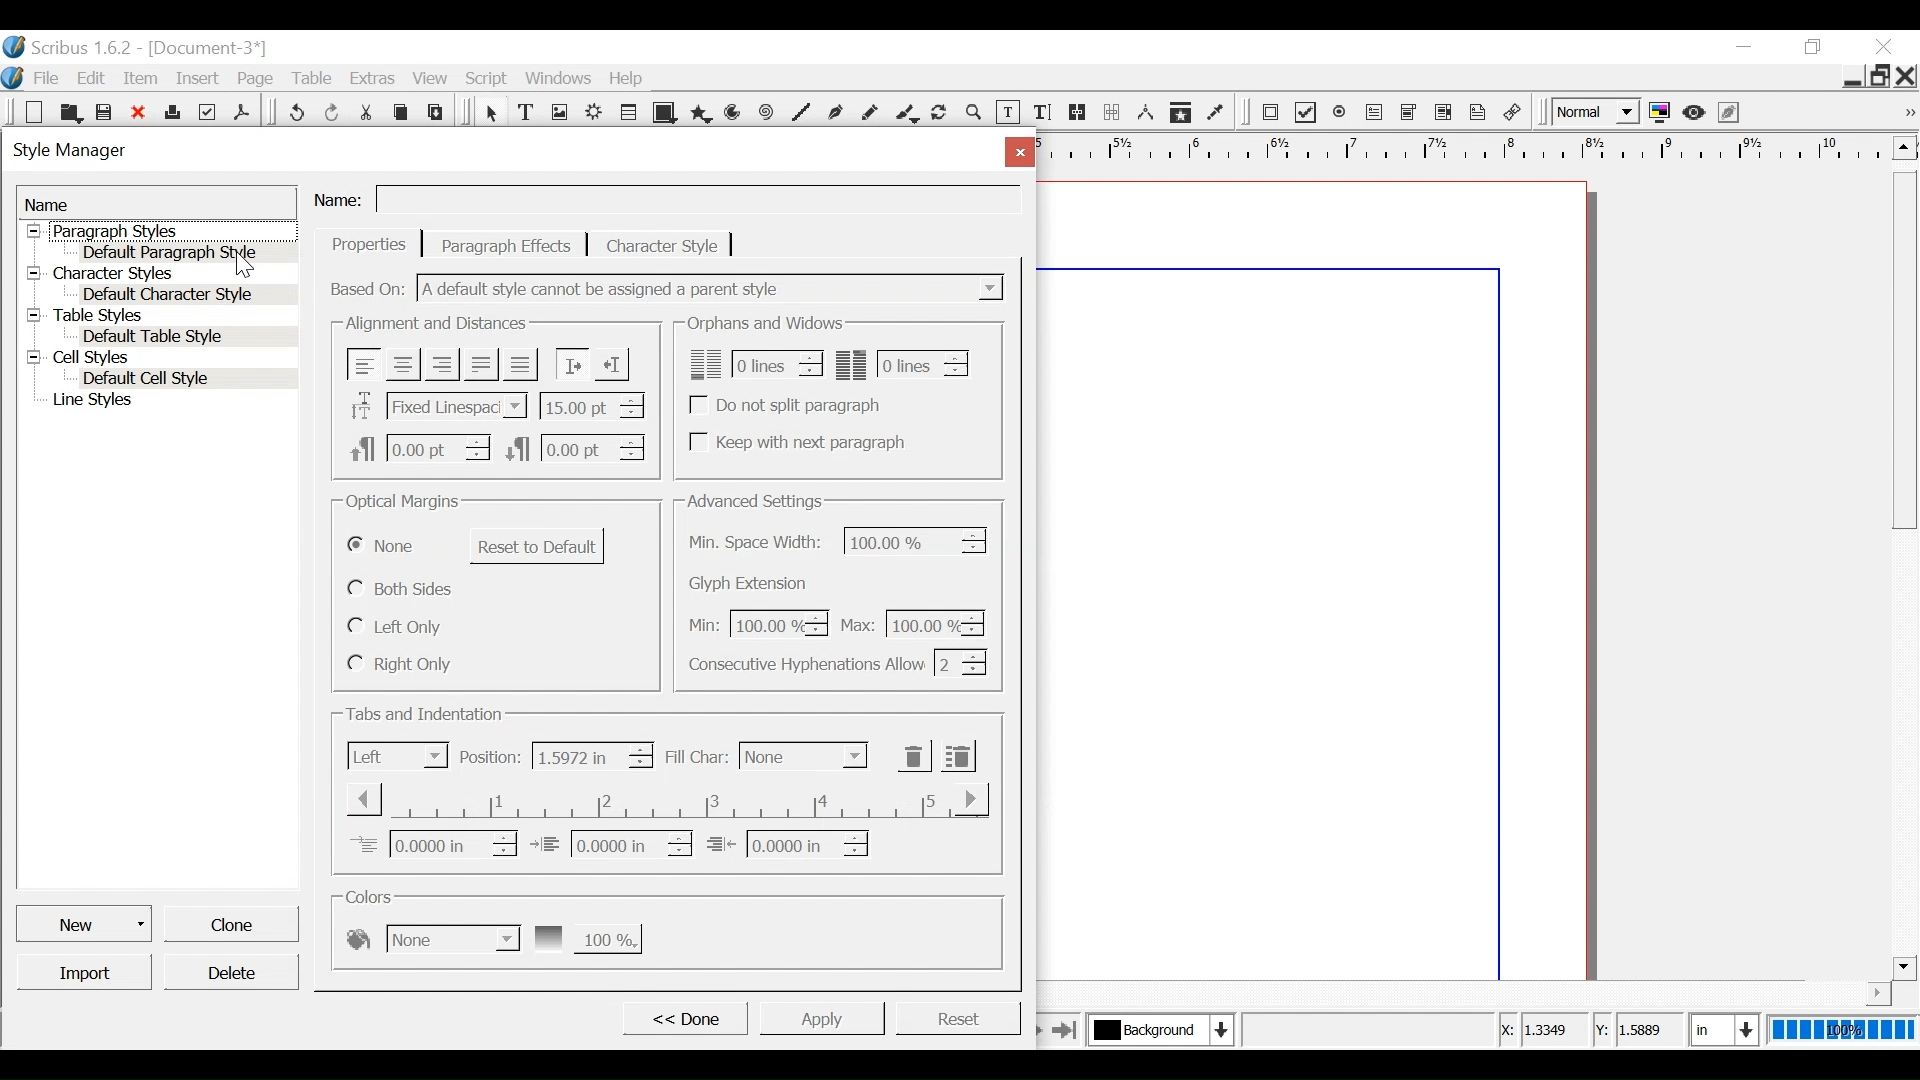 The image size is (1920, 1080). What do you see at coordinates (1640, 1030) in the screenshot?
I see `Y Coordinates` at bounding box center [1640, 1030].